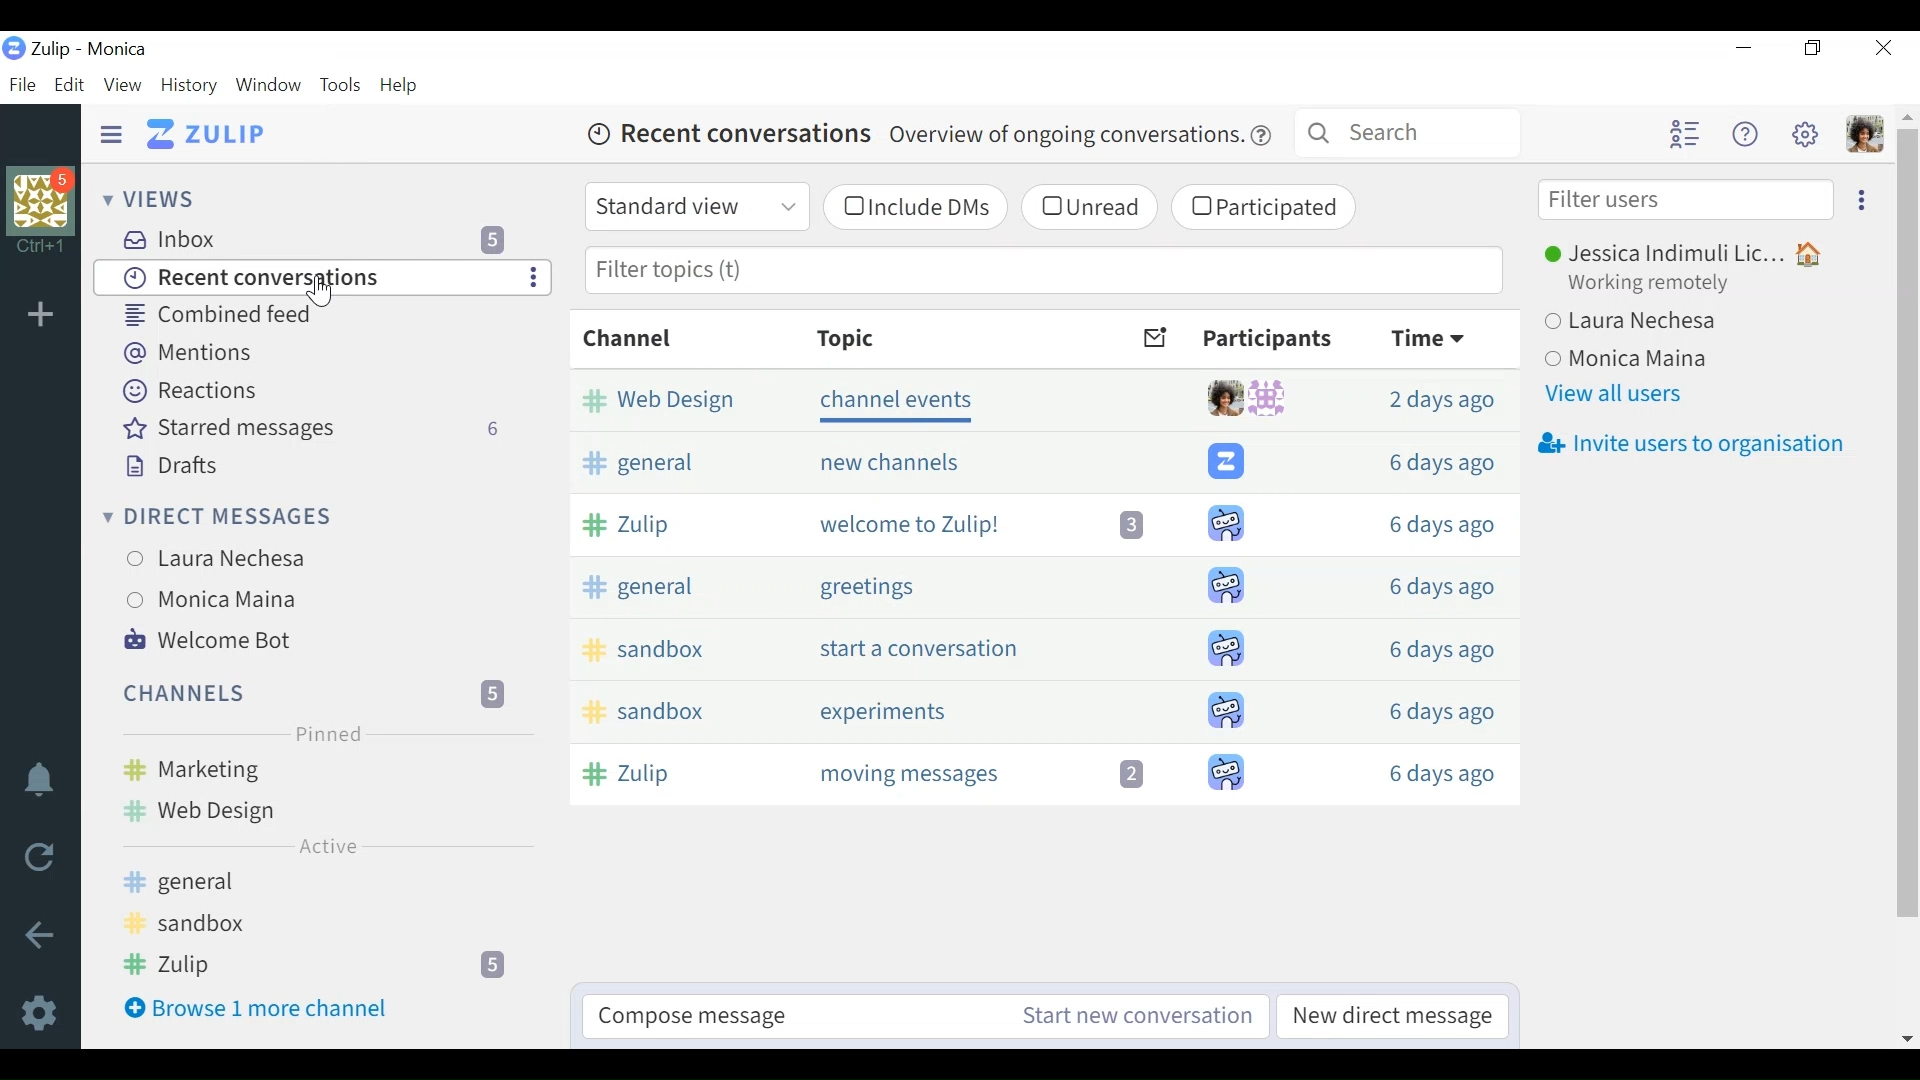 The width and height of the screenshot is (1920, 1080). What do you see at coordinates (176, 466) in the screenshot?
I see `Drafts` at bounding box center [176, 466].